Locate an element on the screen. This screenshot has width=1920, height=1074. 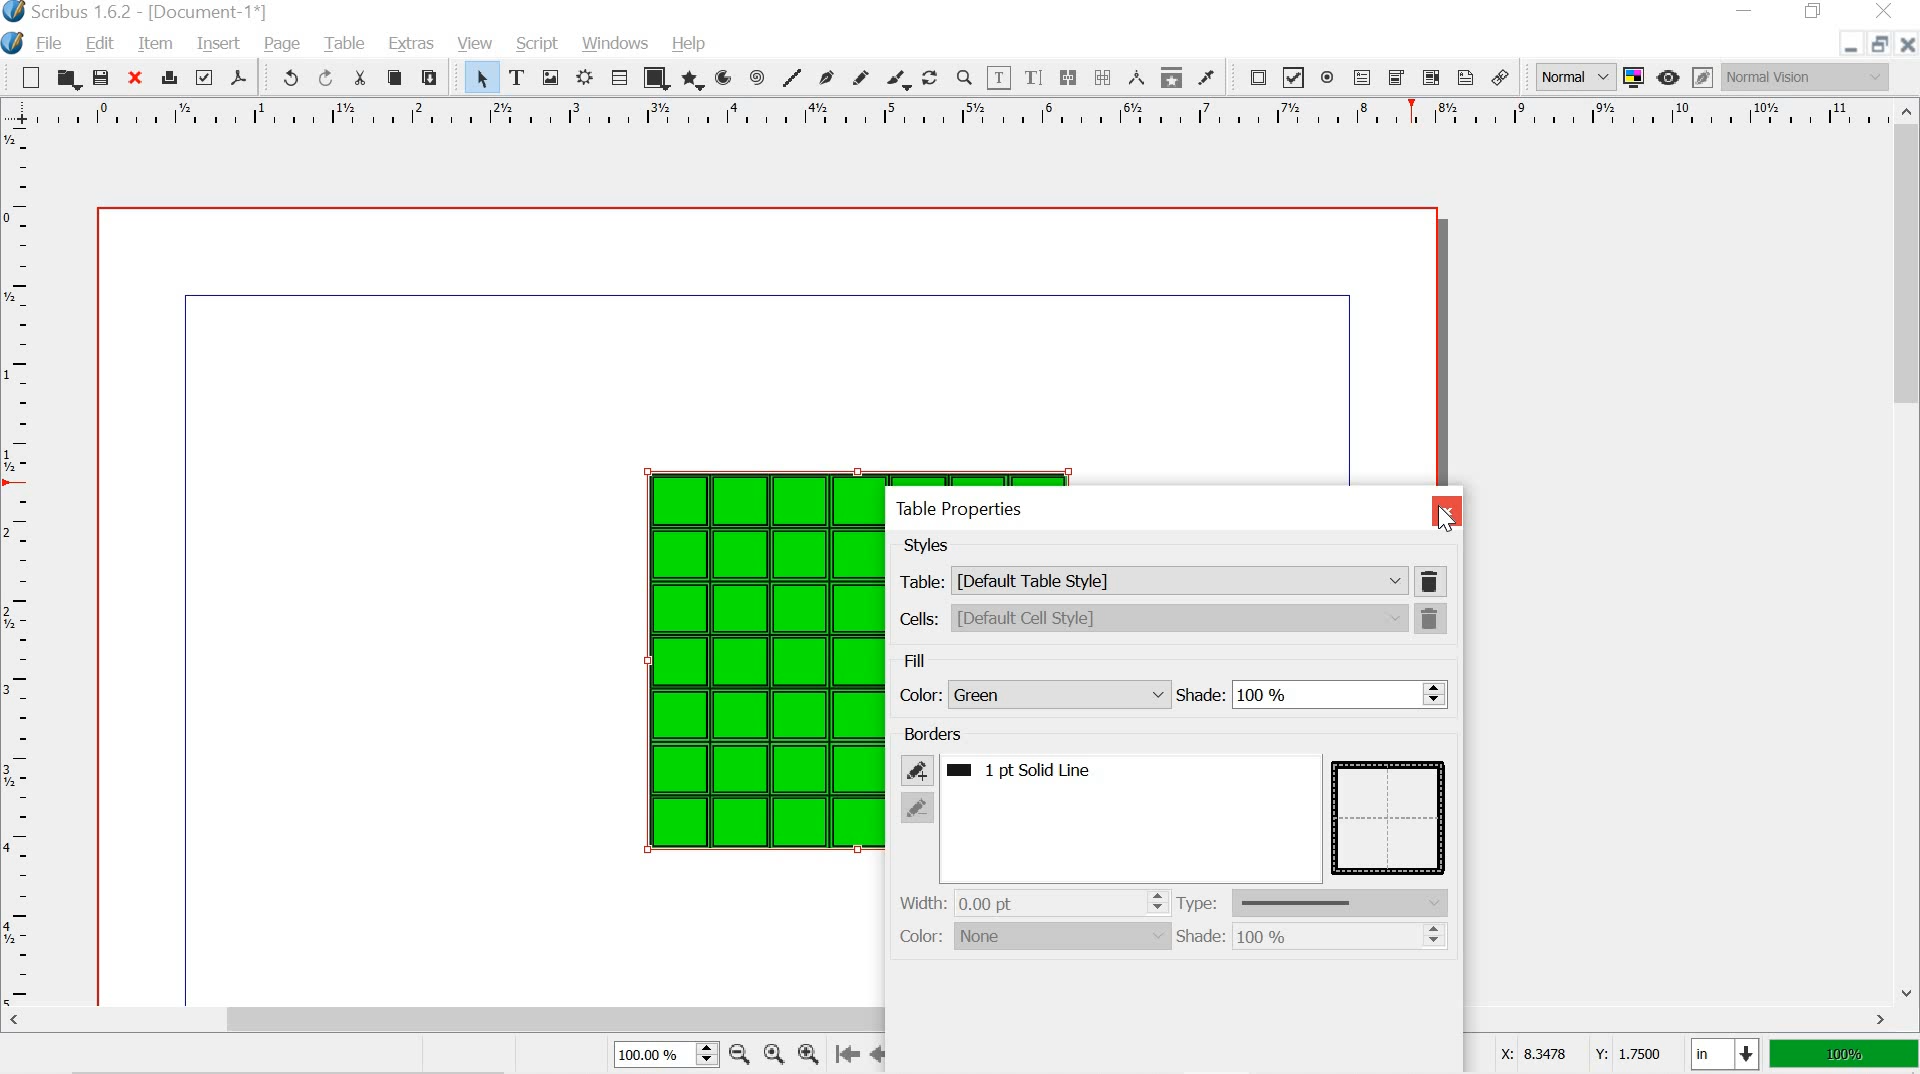
calligraphic line is located at coordinates (896, 78).